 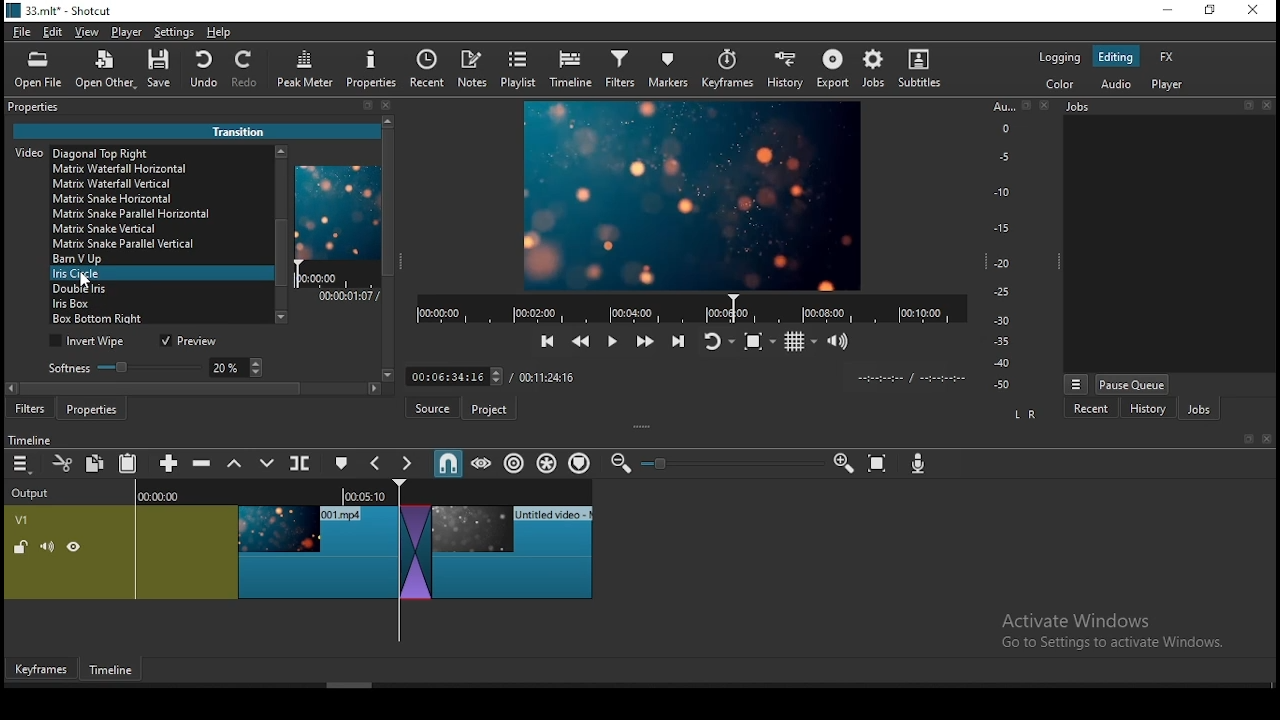 I want to click on , so click(x=921, y=466).